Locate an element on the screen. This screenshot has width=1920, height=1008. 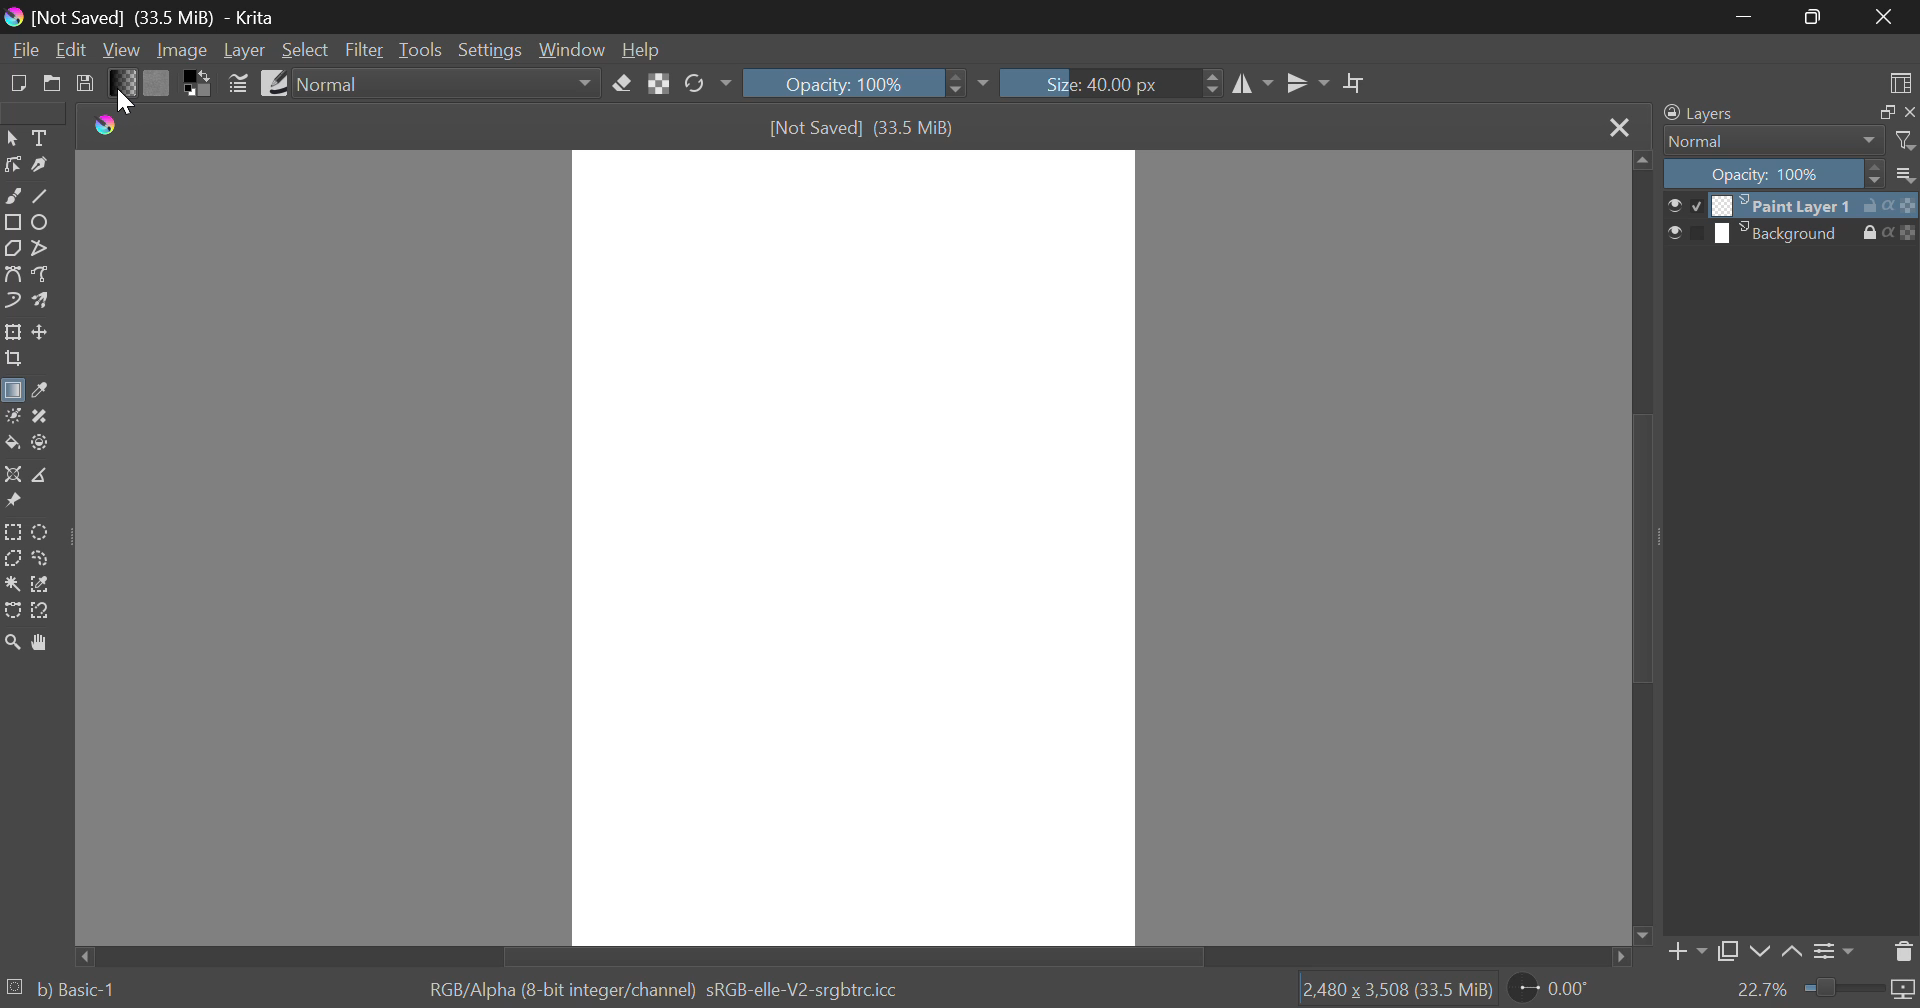
Assistant Tool is located at coordinates (13, 476).